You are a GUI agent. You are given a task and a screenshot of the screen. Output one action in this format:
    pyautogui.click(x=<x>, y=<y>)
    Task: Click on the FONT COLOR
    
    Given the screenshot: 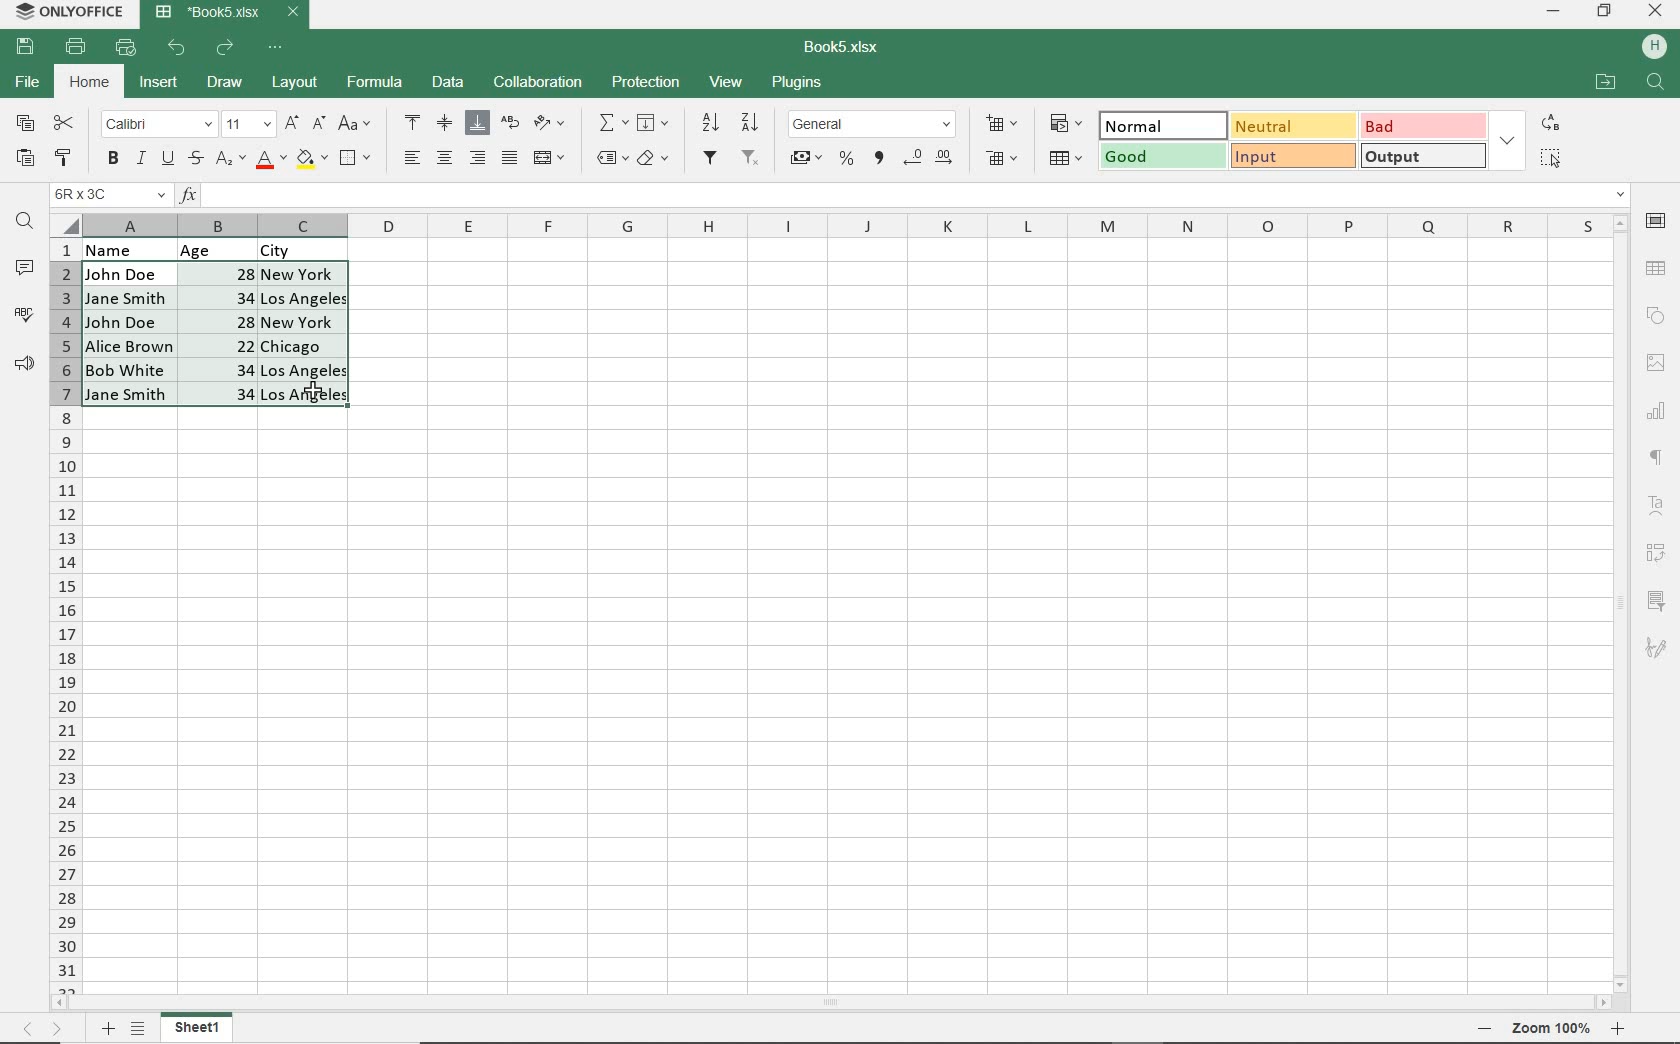 What is the action you would take?
    pyautogui.click(x=271, y=160)
    